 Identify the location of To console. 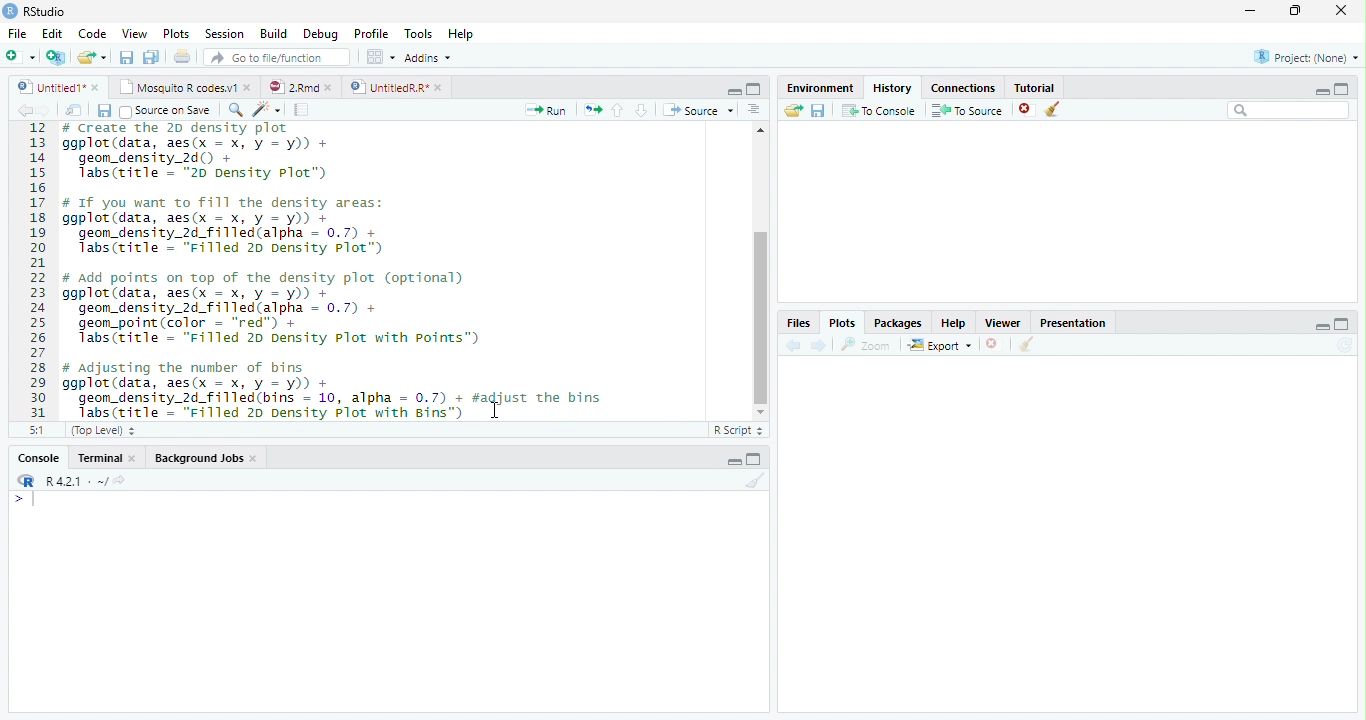
(880, 110).